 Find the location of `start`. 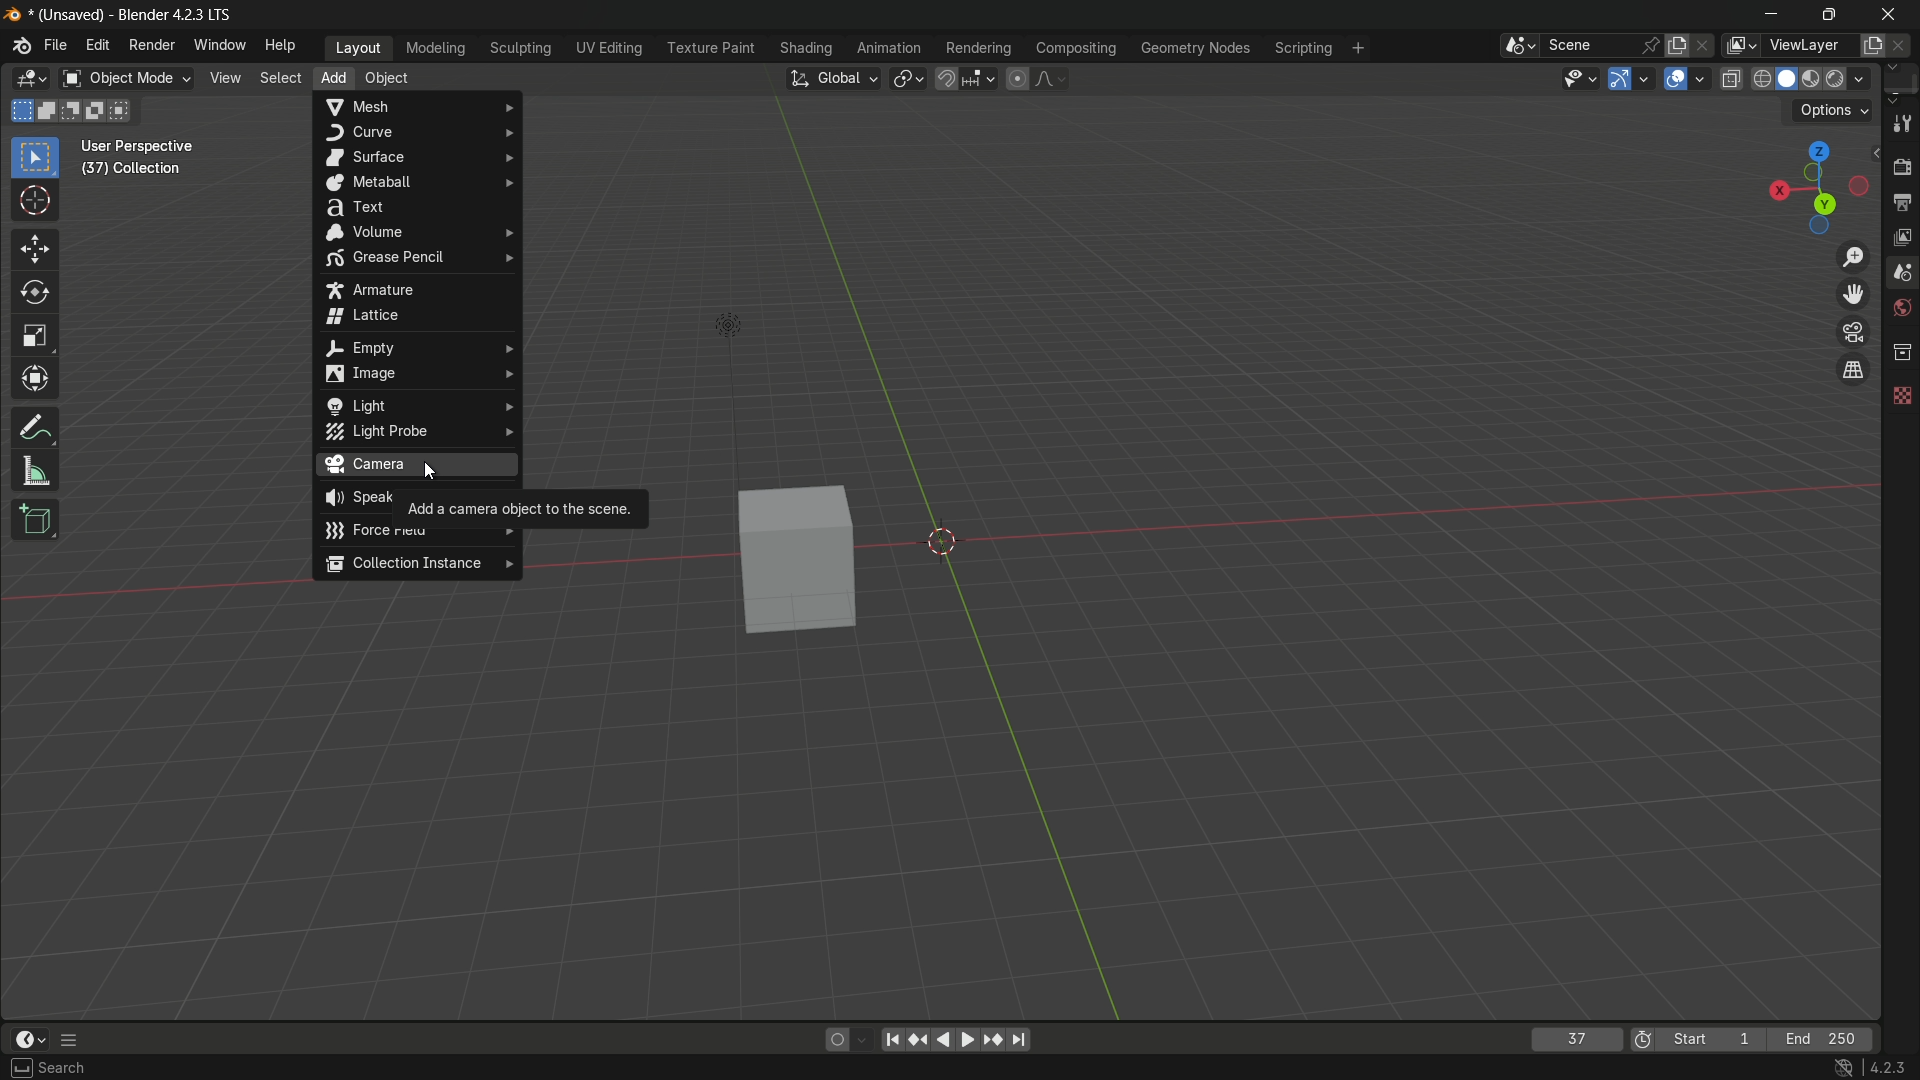

start is located at coordinates (1715, 1038).